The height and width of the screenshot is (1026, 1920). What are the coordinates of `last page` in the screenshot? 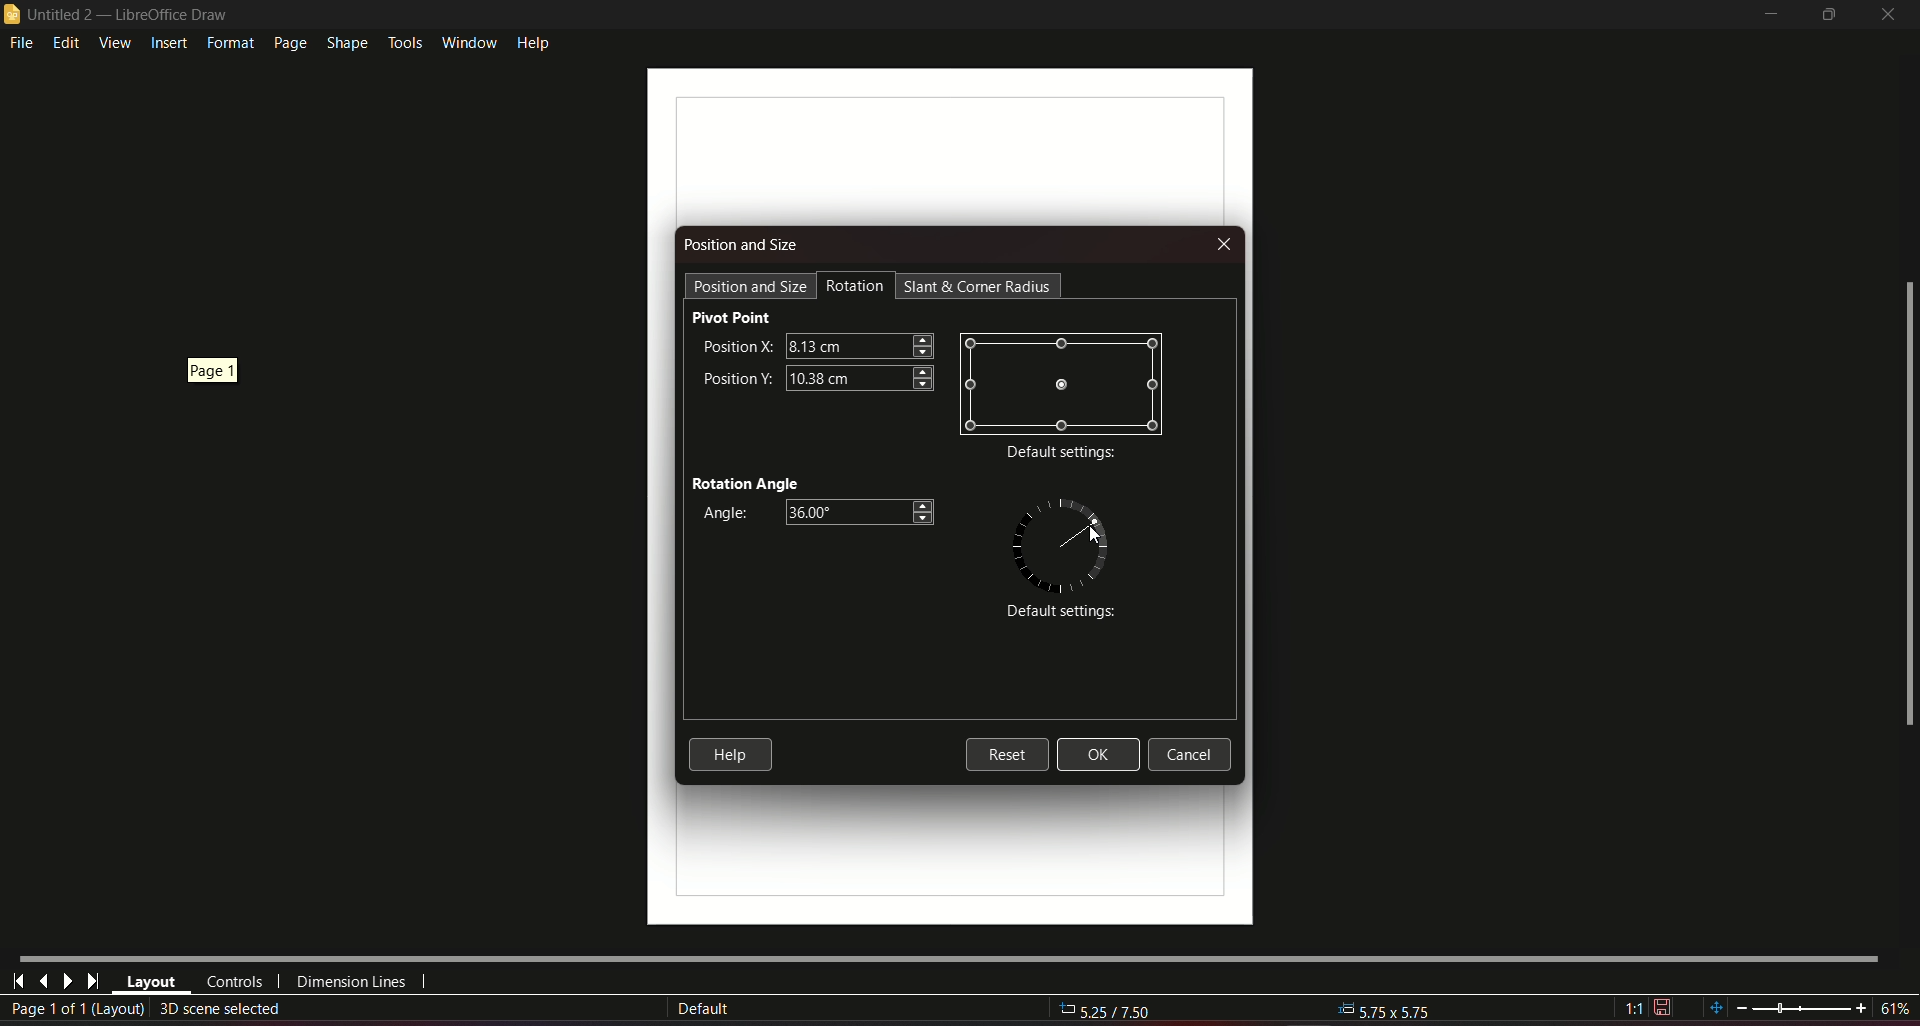 It's located at (92, 982).